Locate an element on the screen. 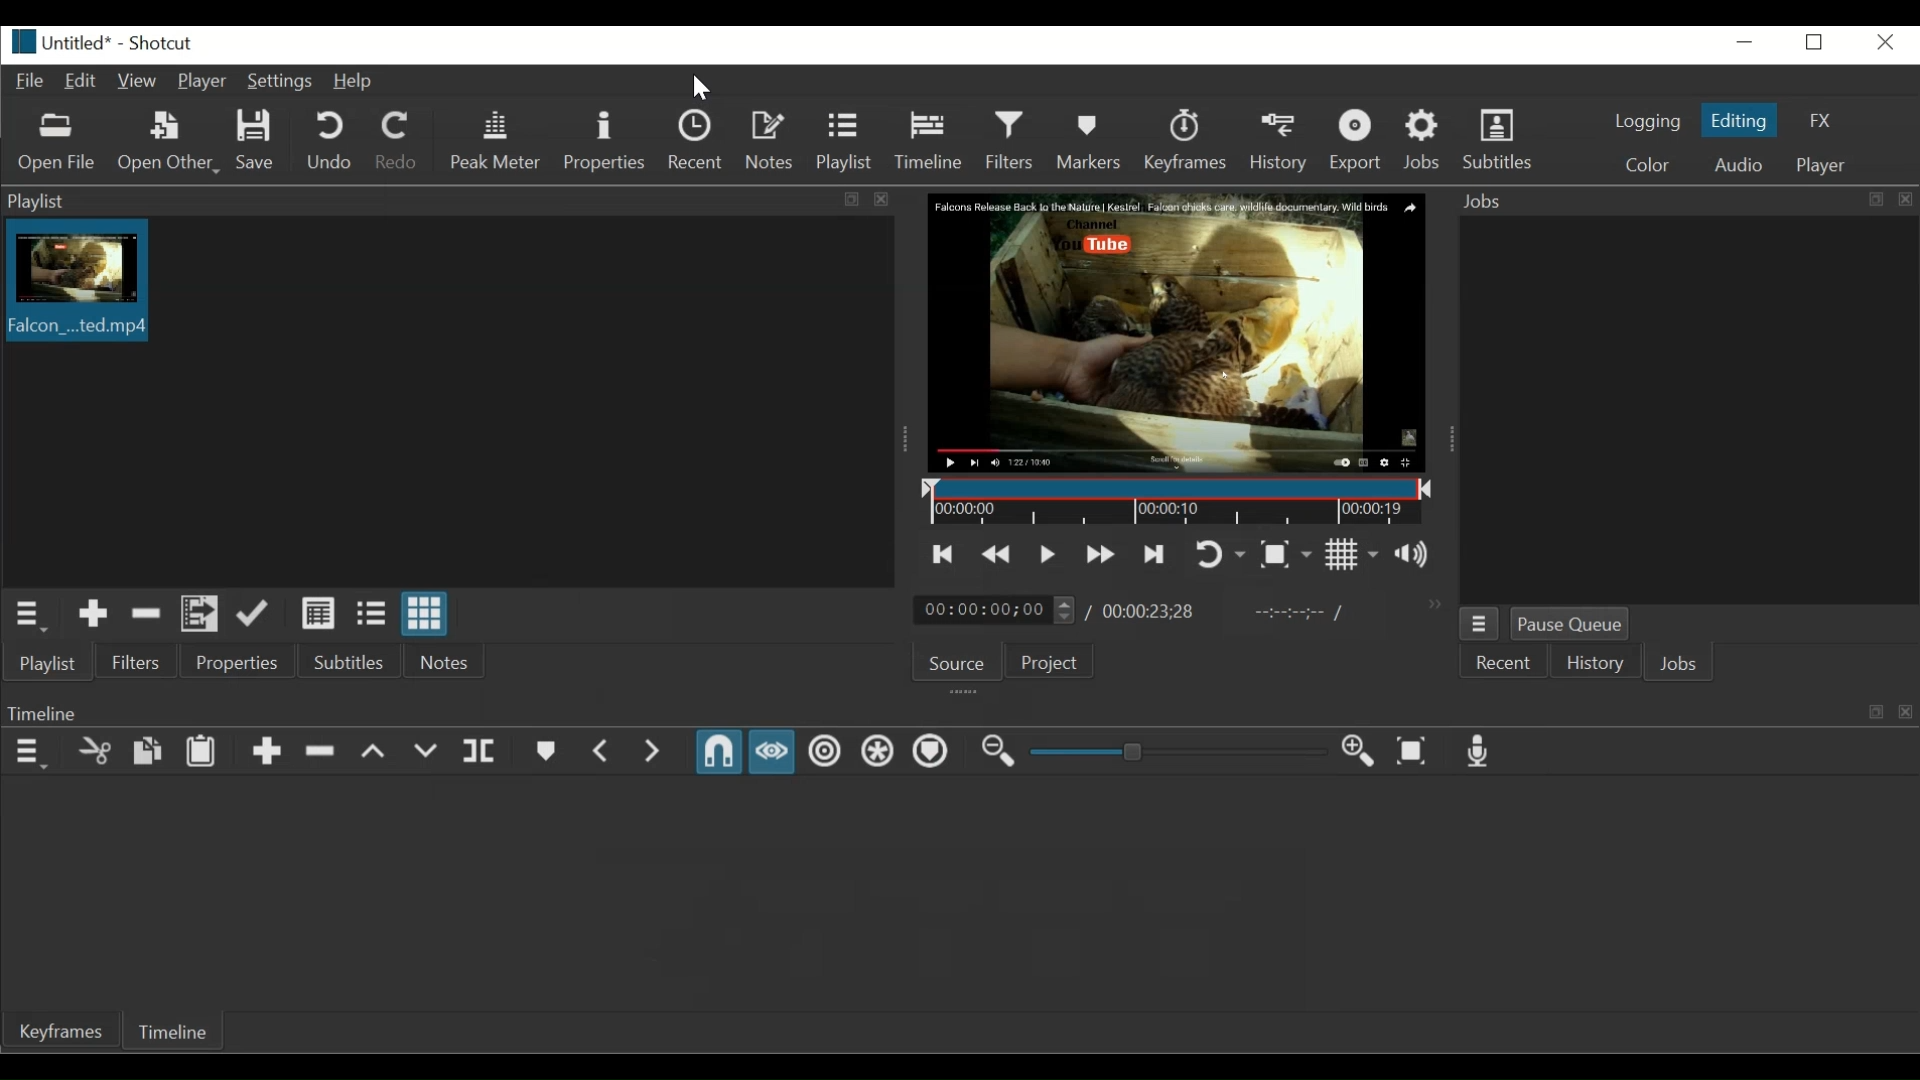 The width and height of the screenshot is (1920, 1080). Subtitles is located at coordinates (1502, 140).